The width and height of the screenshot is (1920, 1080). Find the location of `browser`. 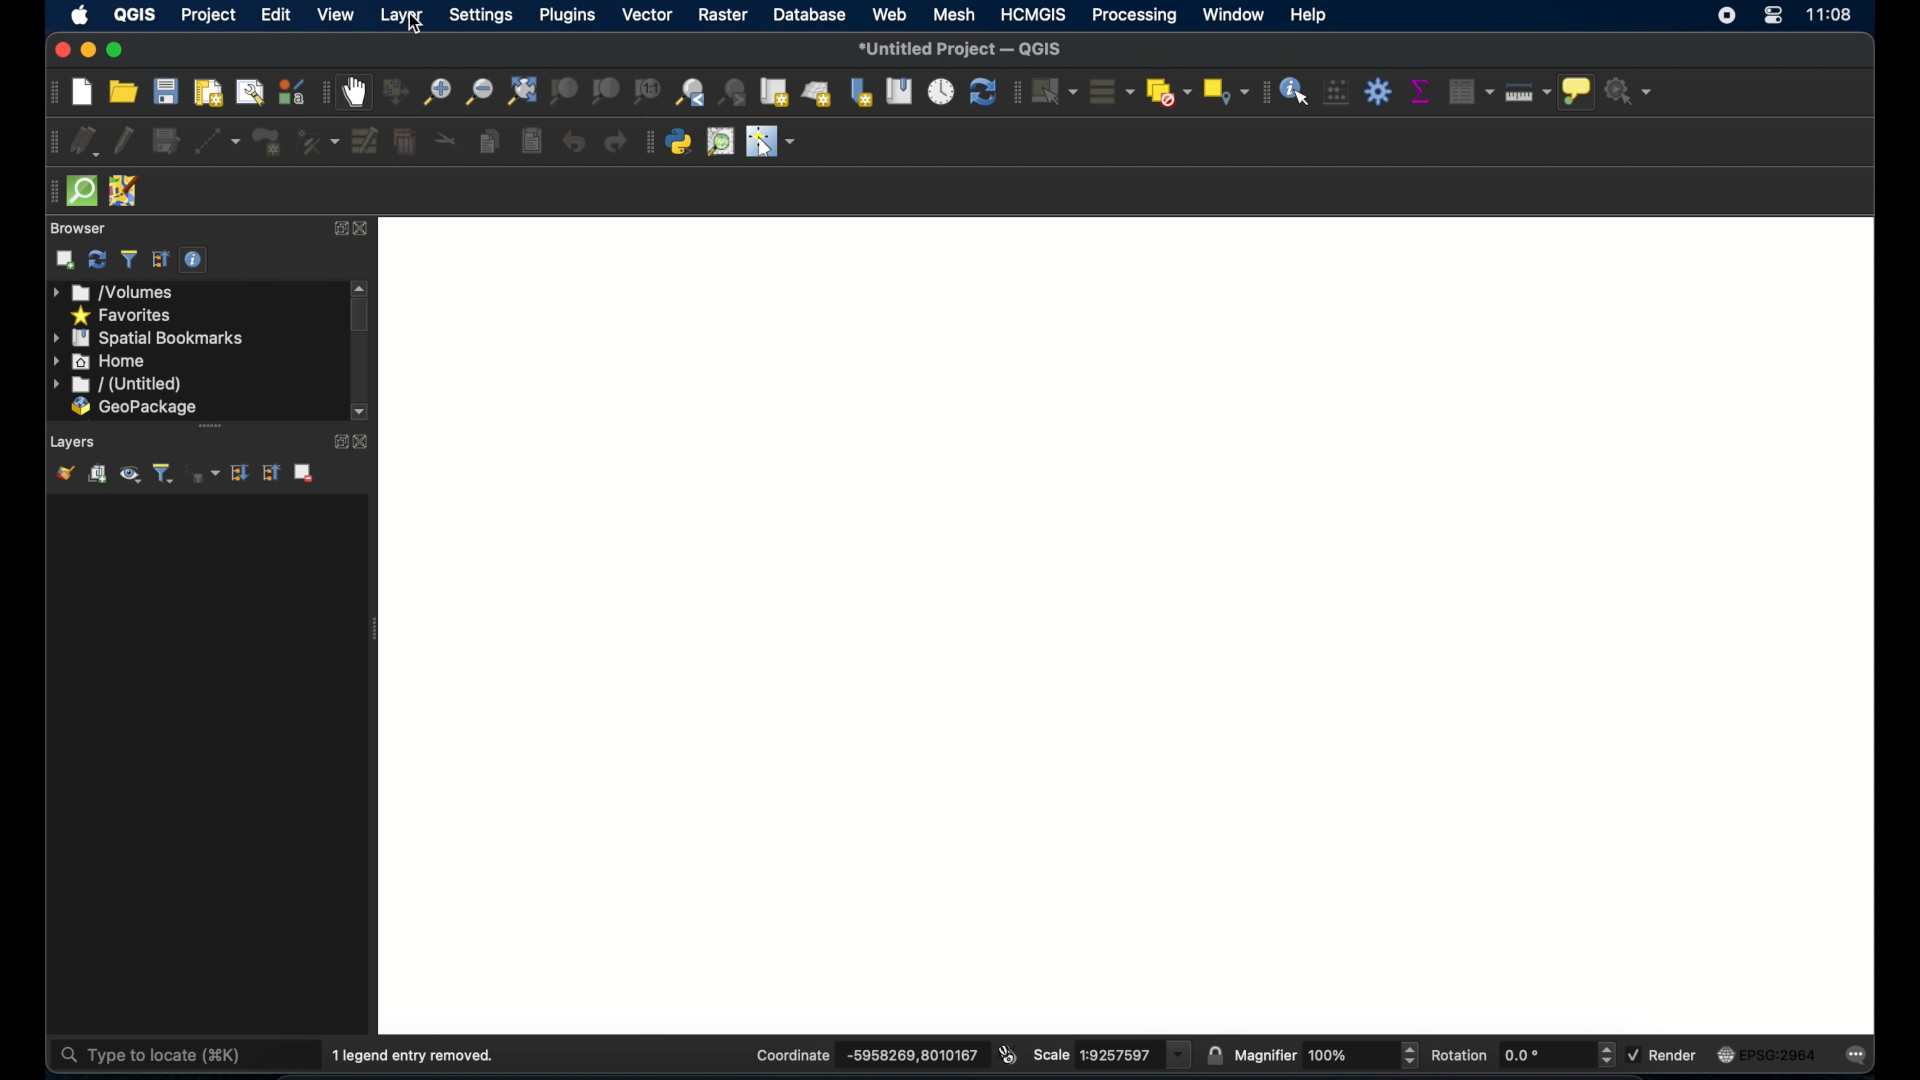

browser is located at coordinates (77, 227).